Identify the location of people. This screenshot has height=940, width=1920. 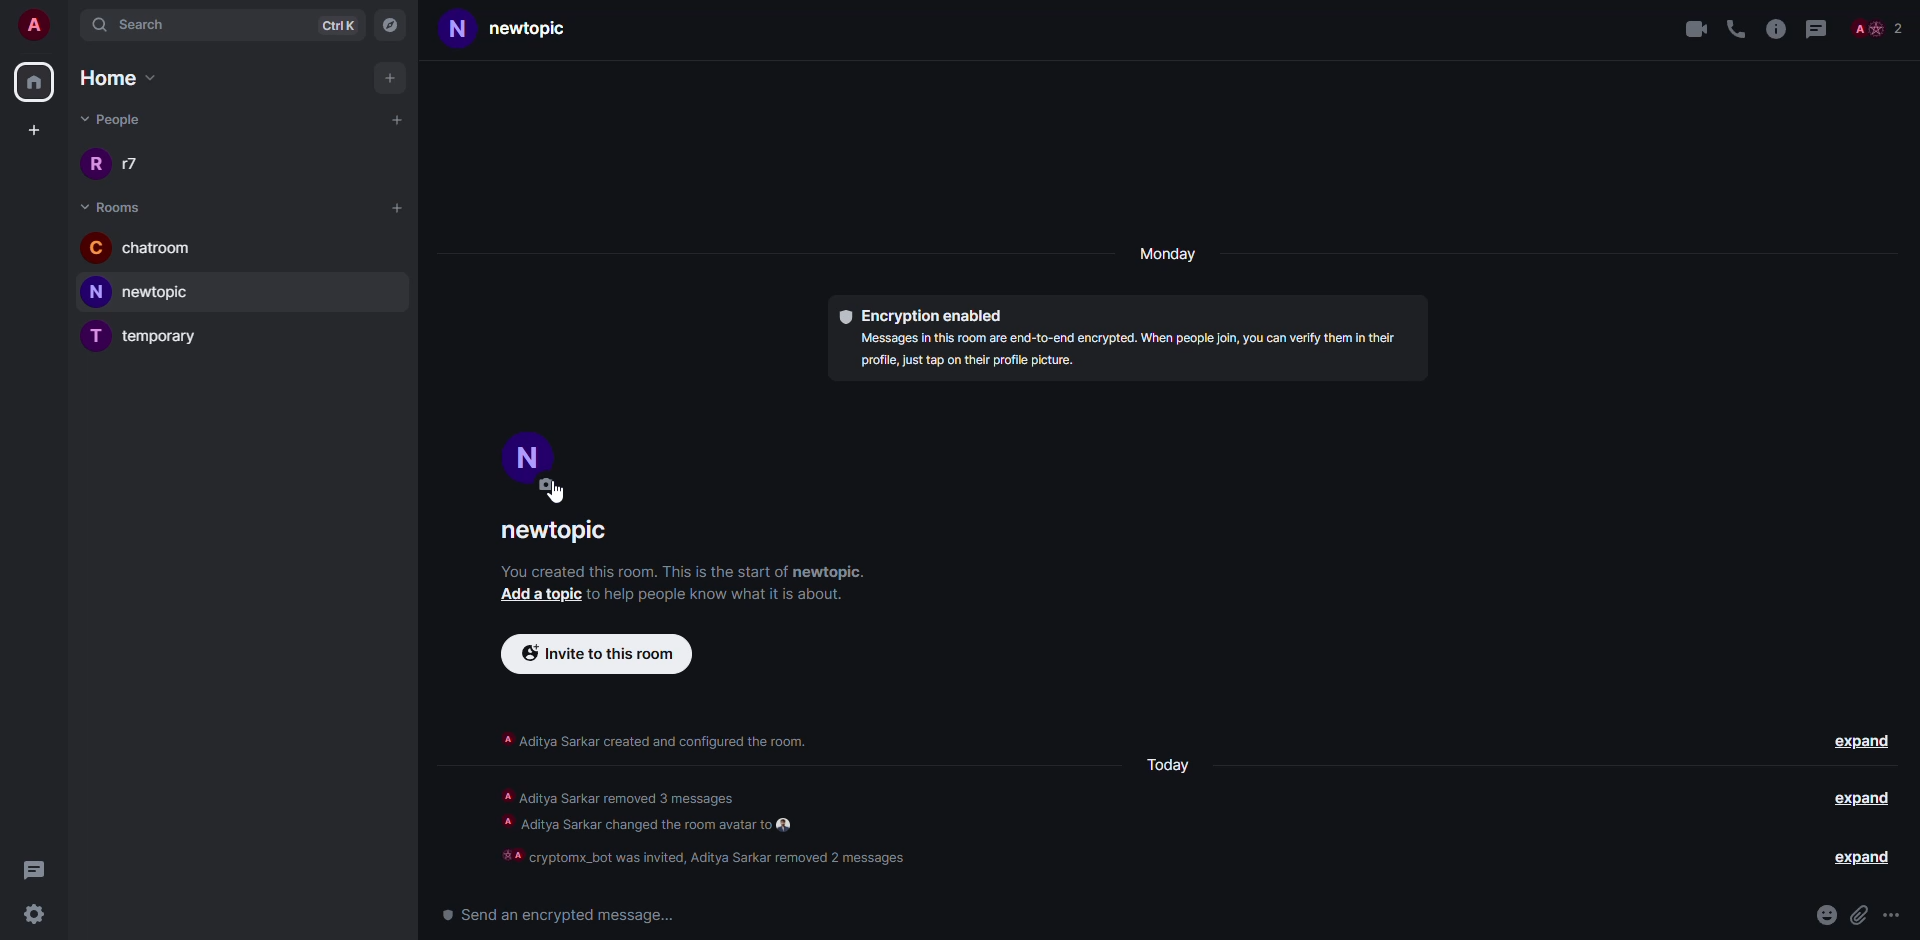
(1878, 27).